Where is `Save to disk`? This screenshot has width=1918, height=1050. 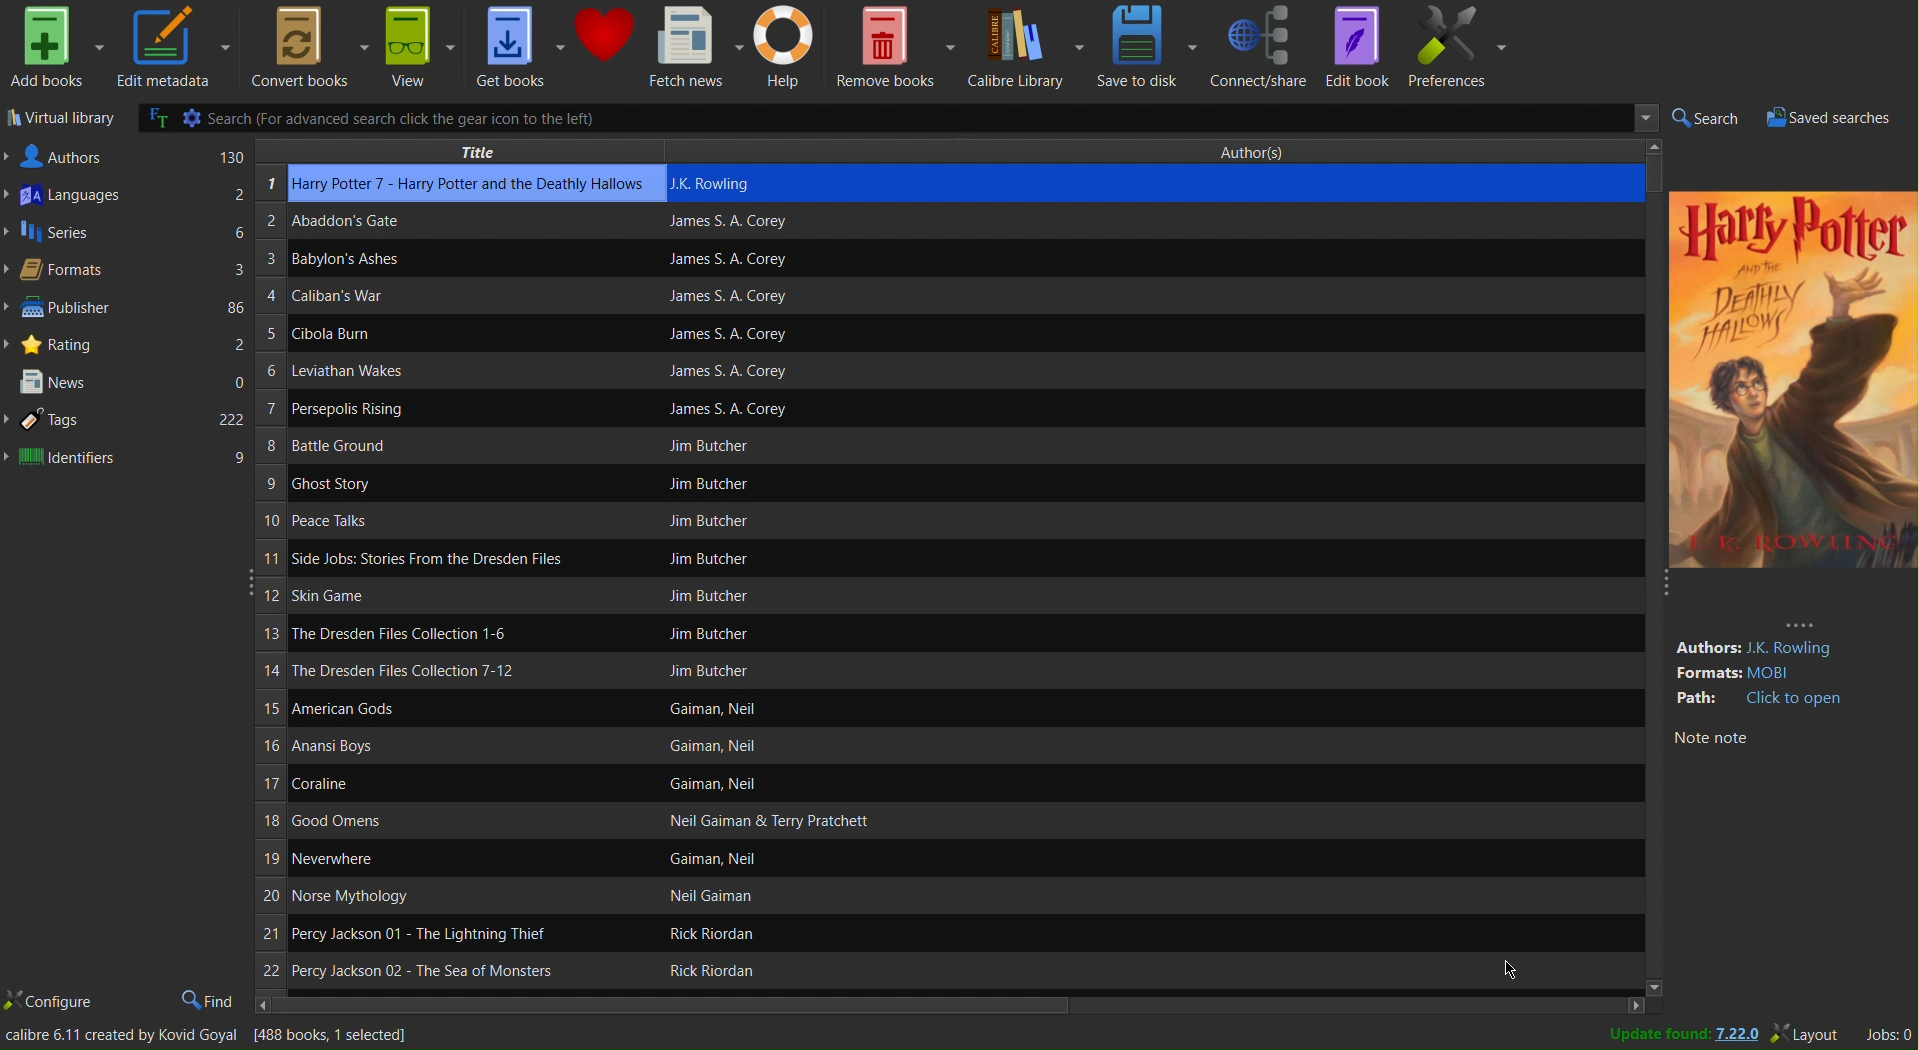 Save to disk is located at coordinates (1149, 47).